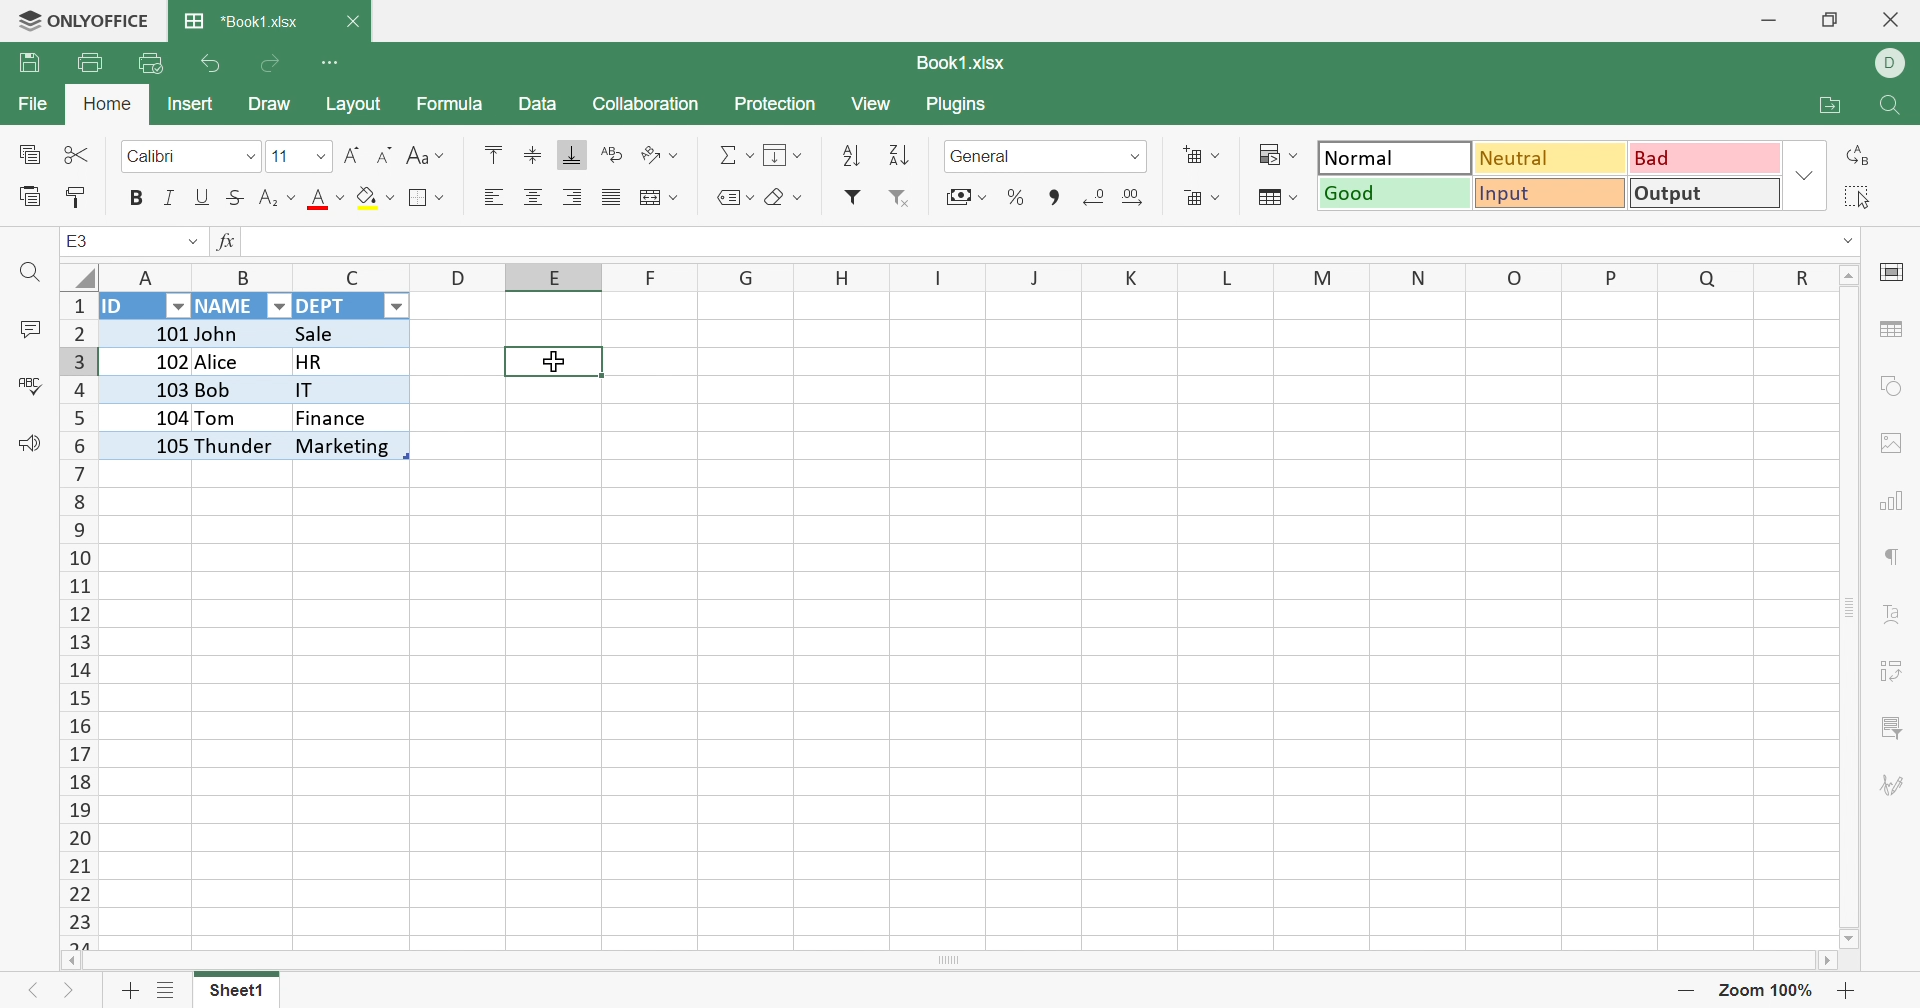  What do you see at coordinates (1846, 991) in the screenshot?
I see `Zoom In` at bounding box center [1846, 991].